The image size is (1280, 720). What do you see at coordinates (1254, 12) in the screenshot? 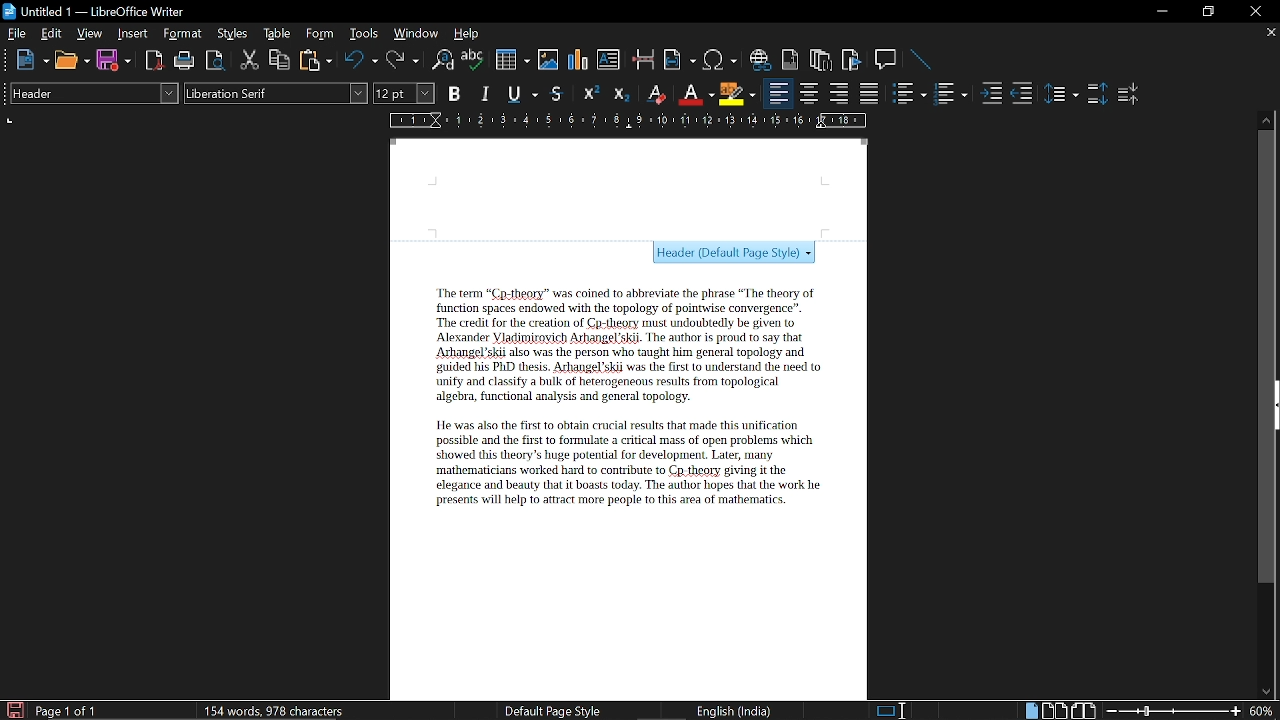
I see `Close` at bounding box center [1254, 12].